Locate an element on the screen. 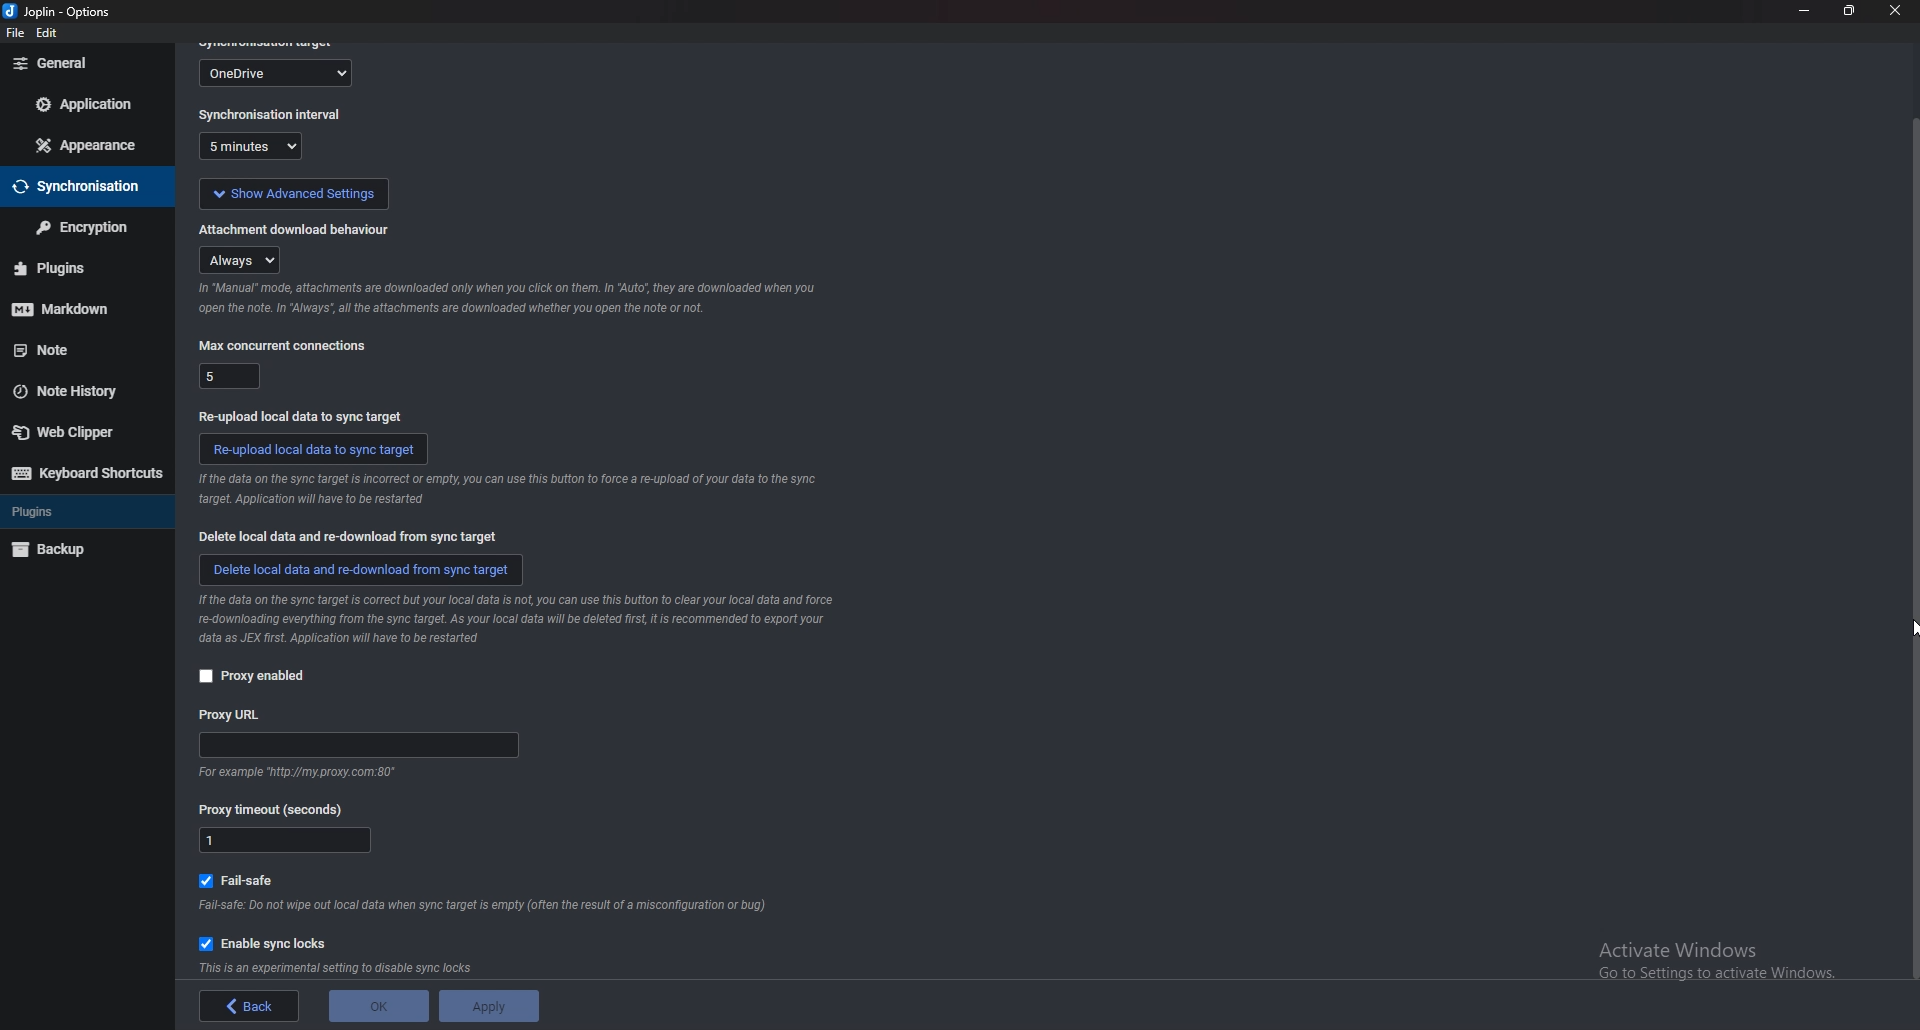 The image size is (1920, 1030). attachment download behaviour is located at coordinates (244, 259).